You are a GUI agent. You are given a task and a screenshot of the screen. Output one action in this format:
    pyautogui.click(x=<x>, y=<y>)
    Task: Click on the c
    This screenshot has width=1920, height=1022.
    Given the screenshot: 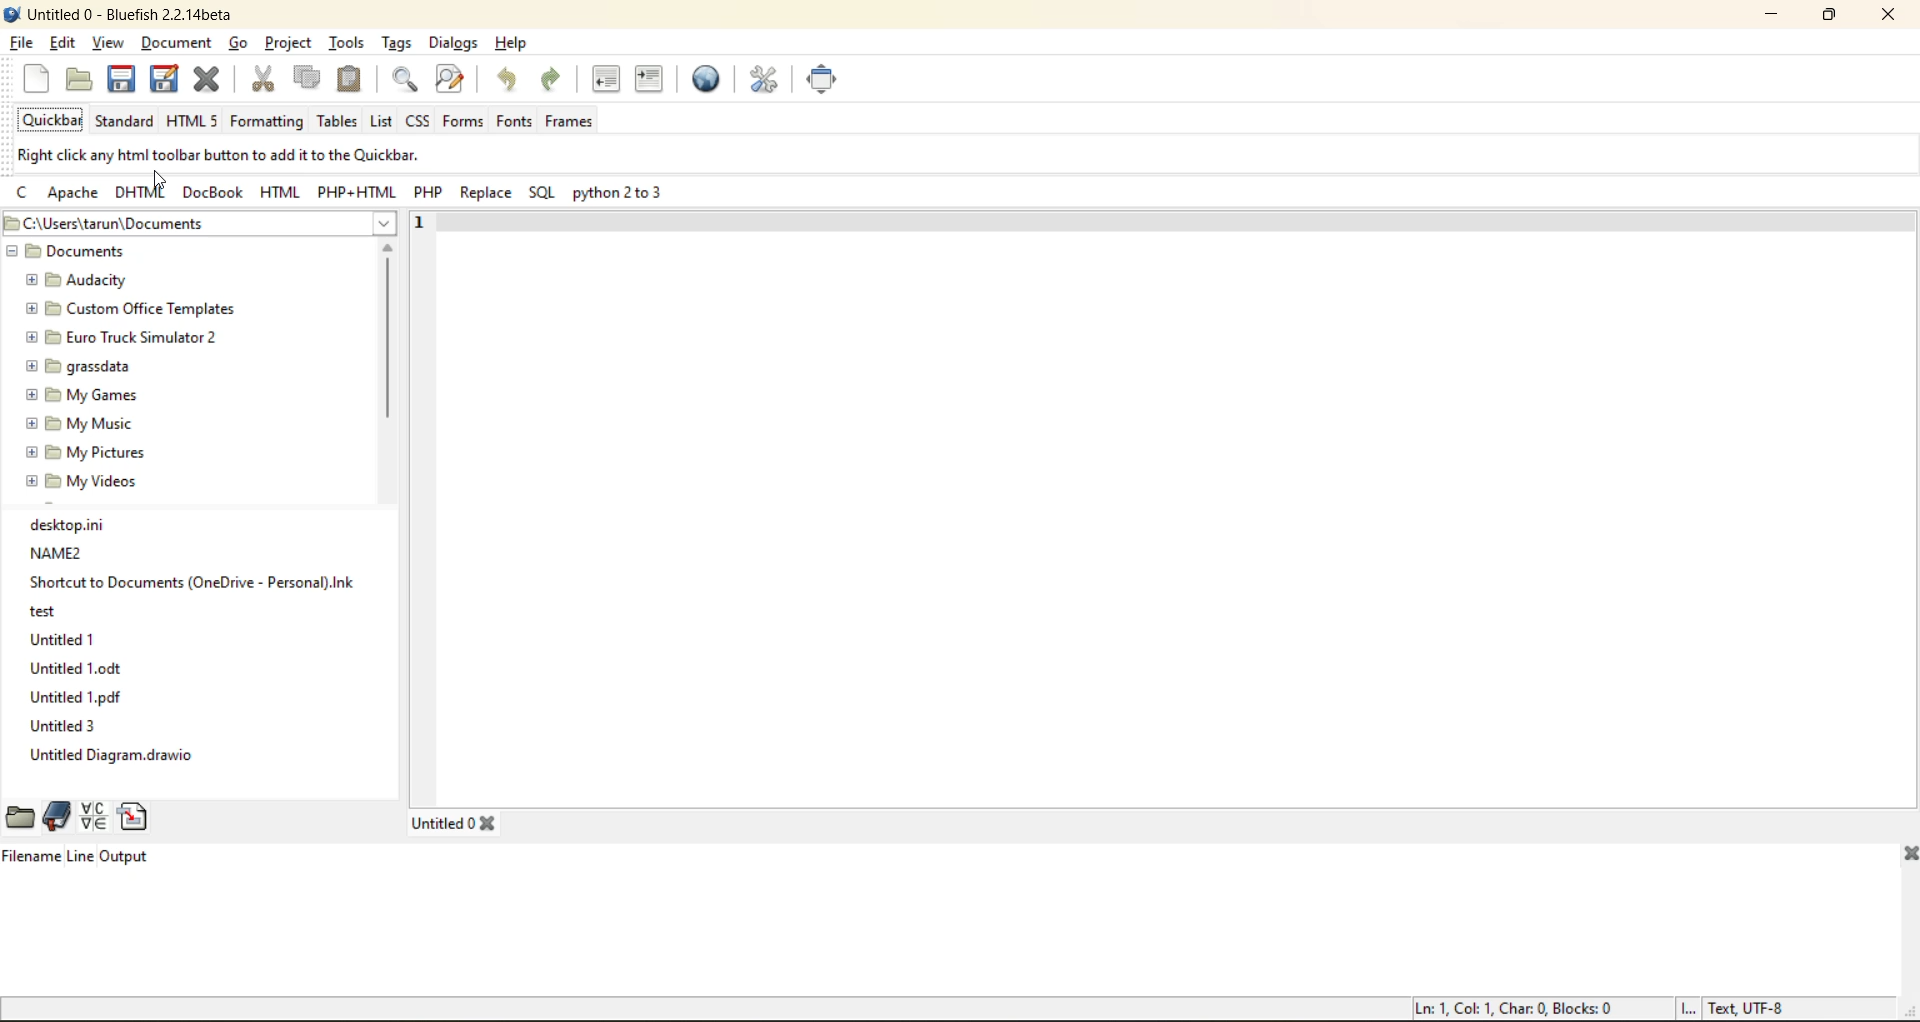 What is the action you would take?
    pyautogui.click(x=23, y=196)
    